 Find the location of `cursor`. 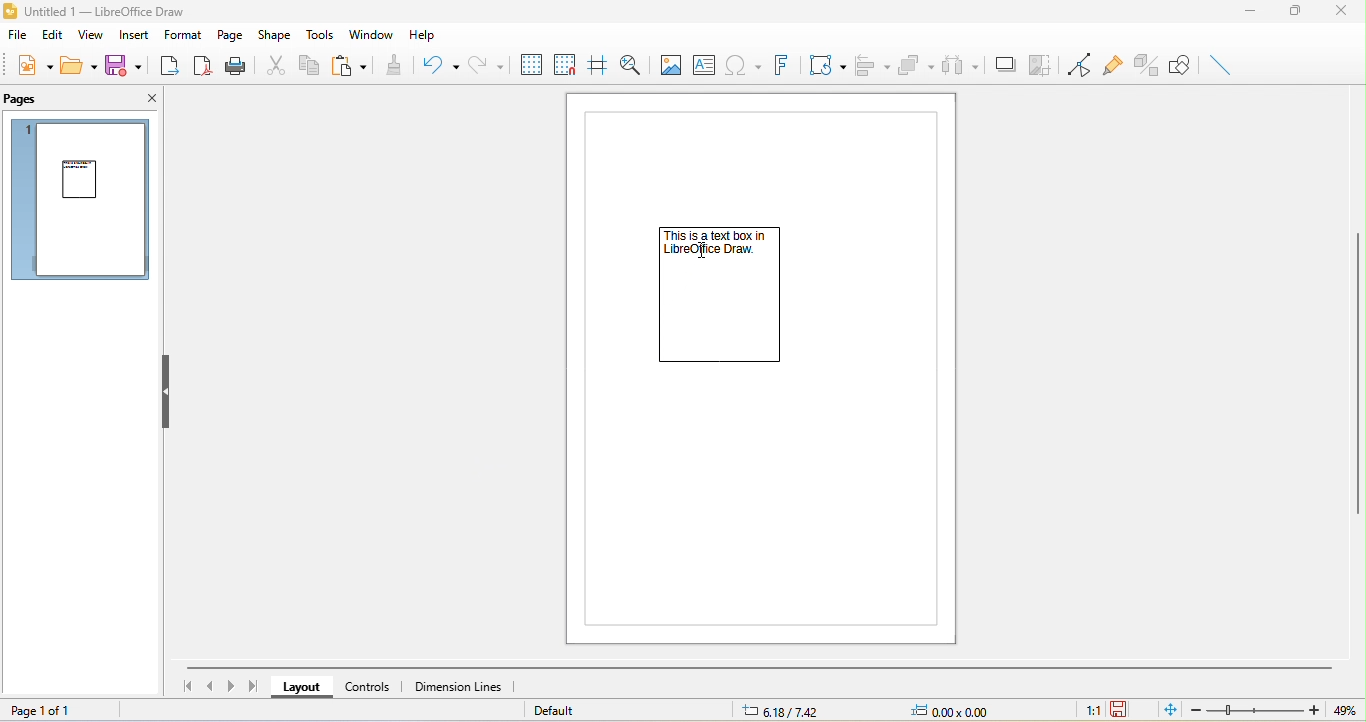

cursor is located at coordinates (701, 252).